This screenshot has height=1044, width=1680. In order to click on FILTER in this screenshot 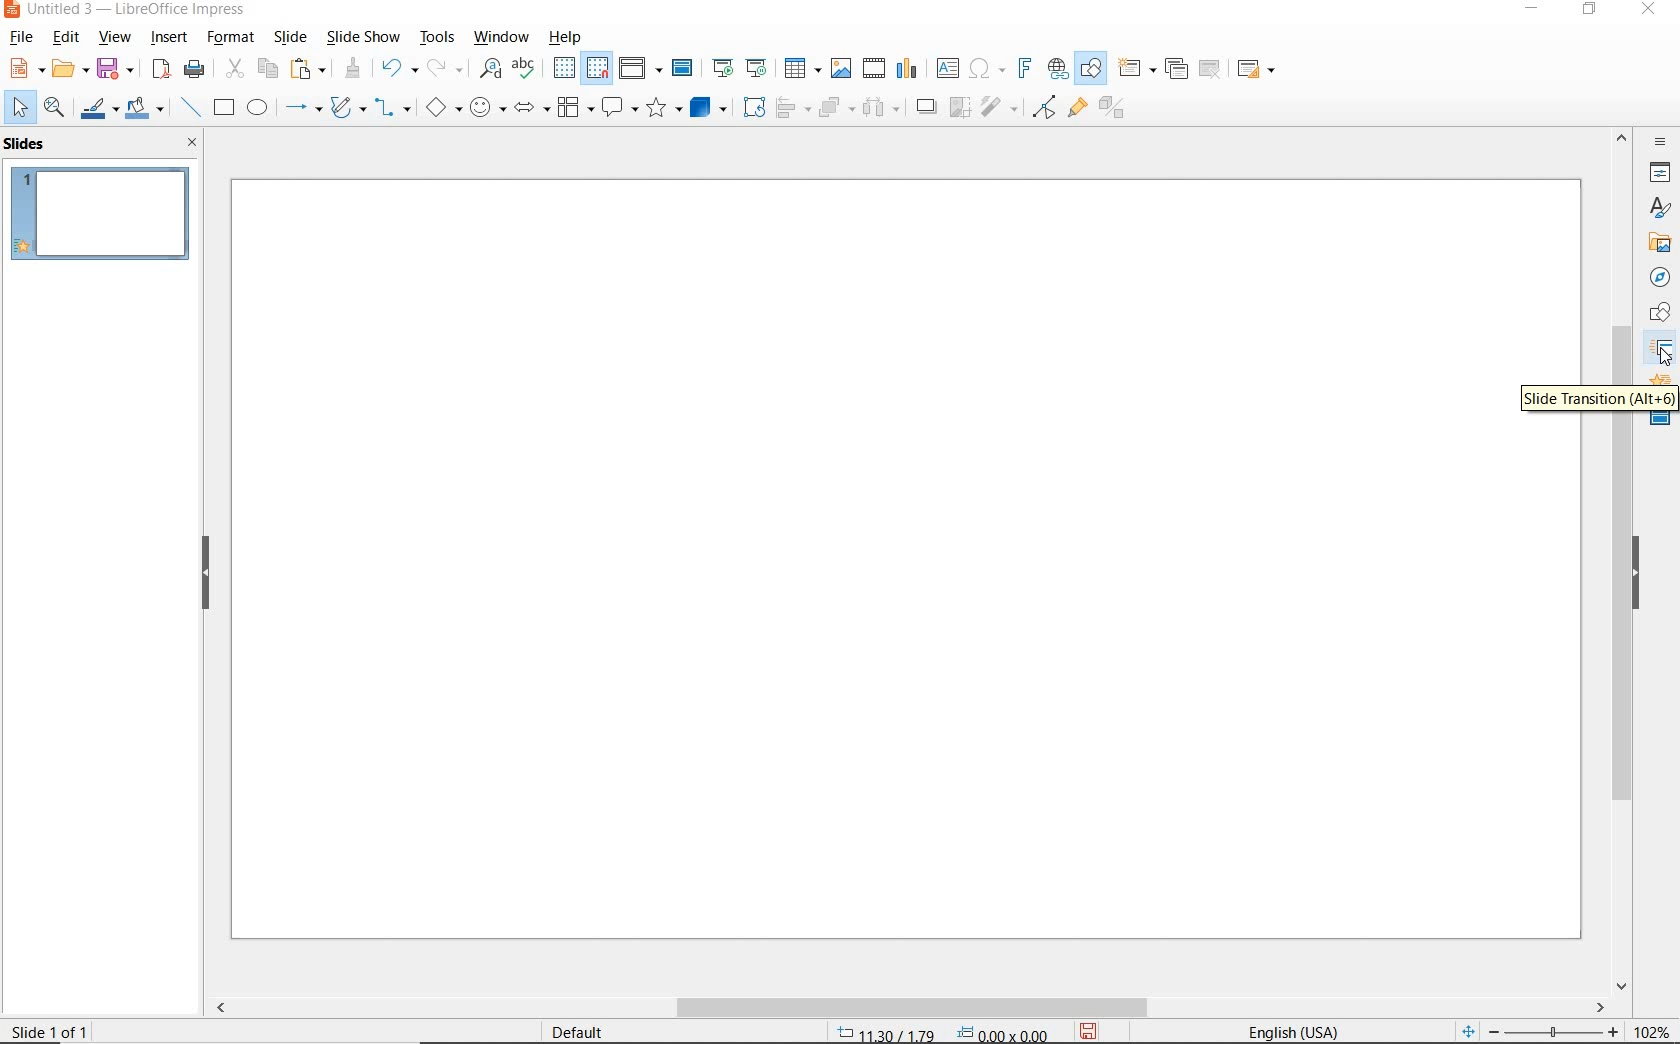, I will do `click(999, 109)`.